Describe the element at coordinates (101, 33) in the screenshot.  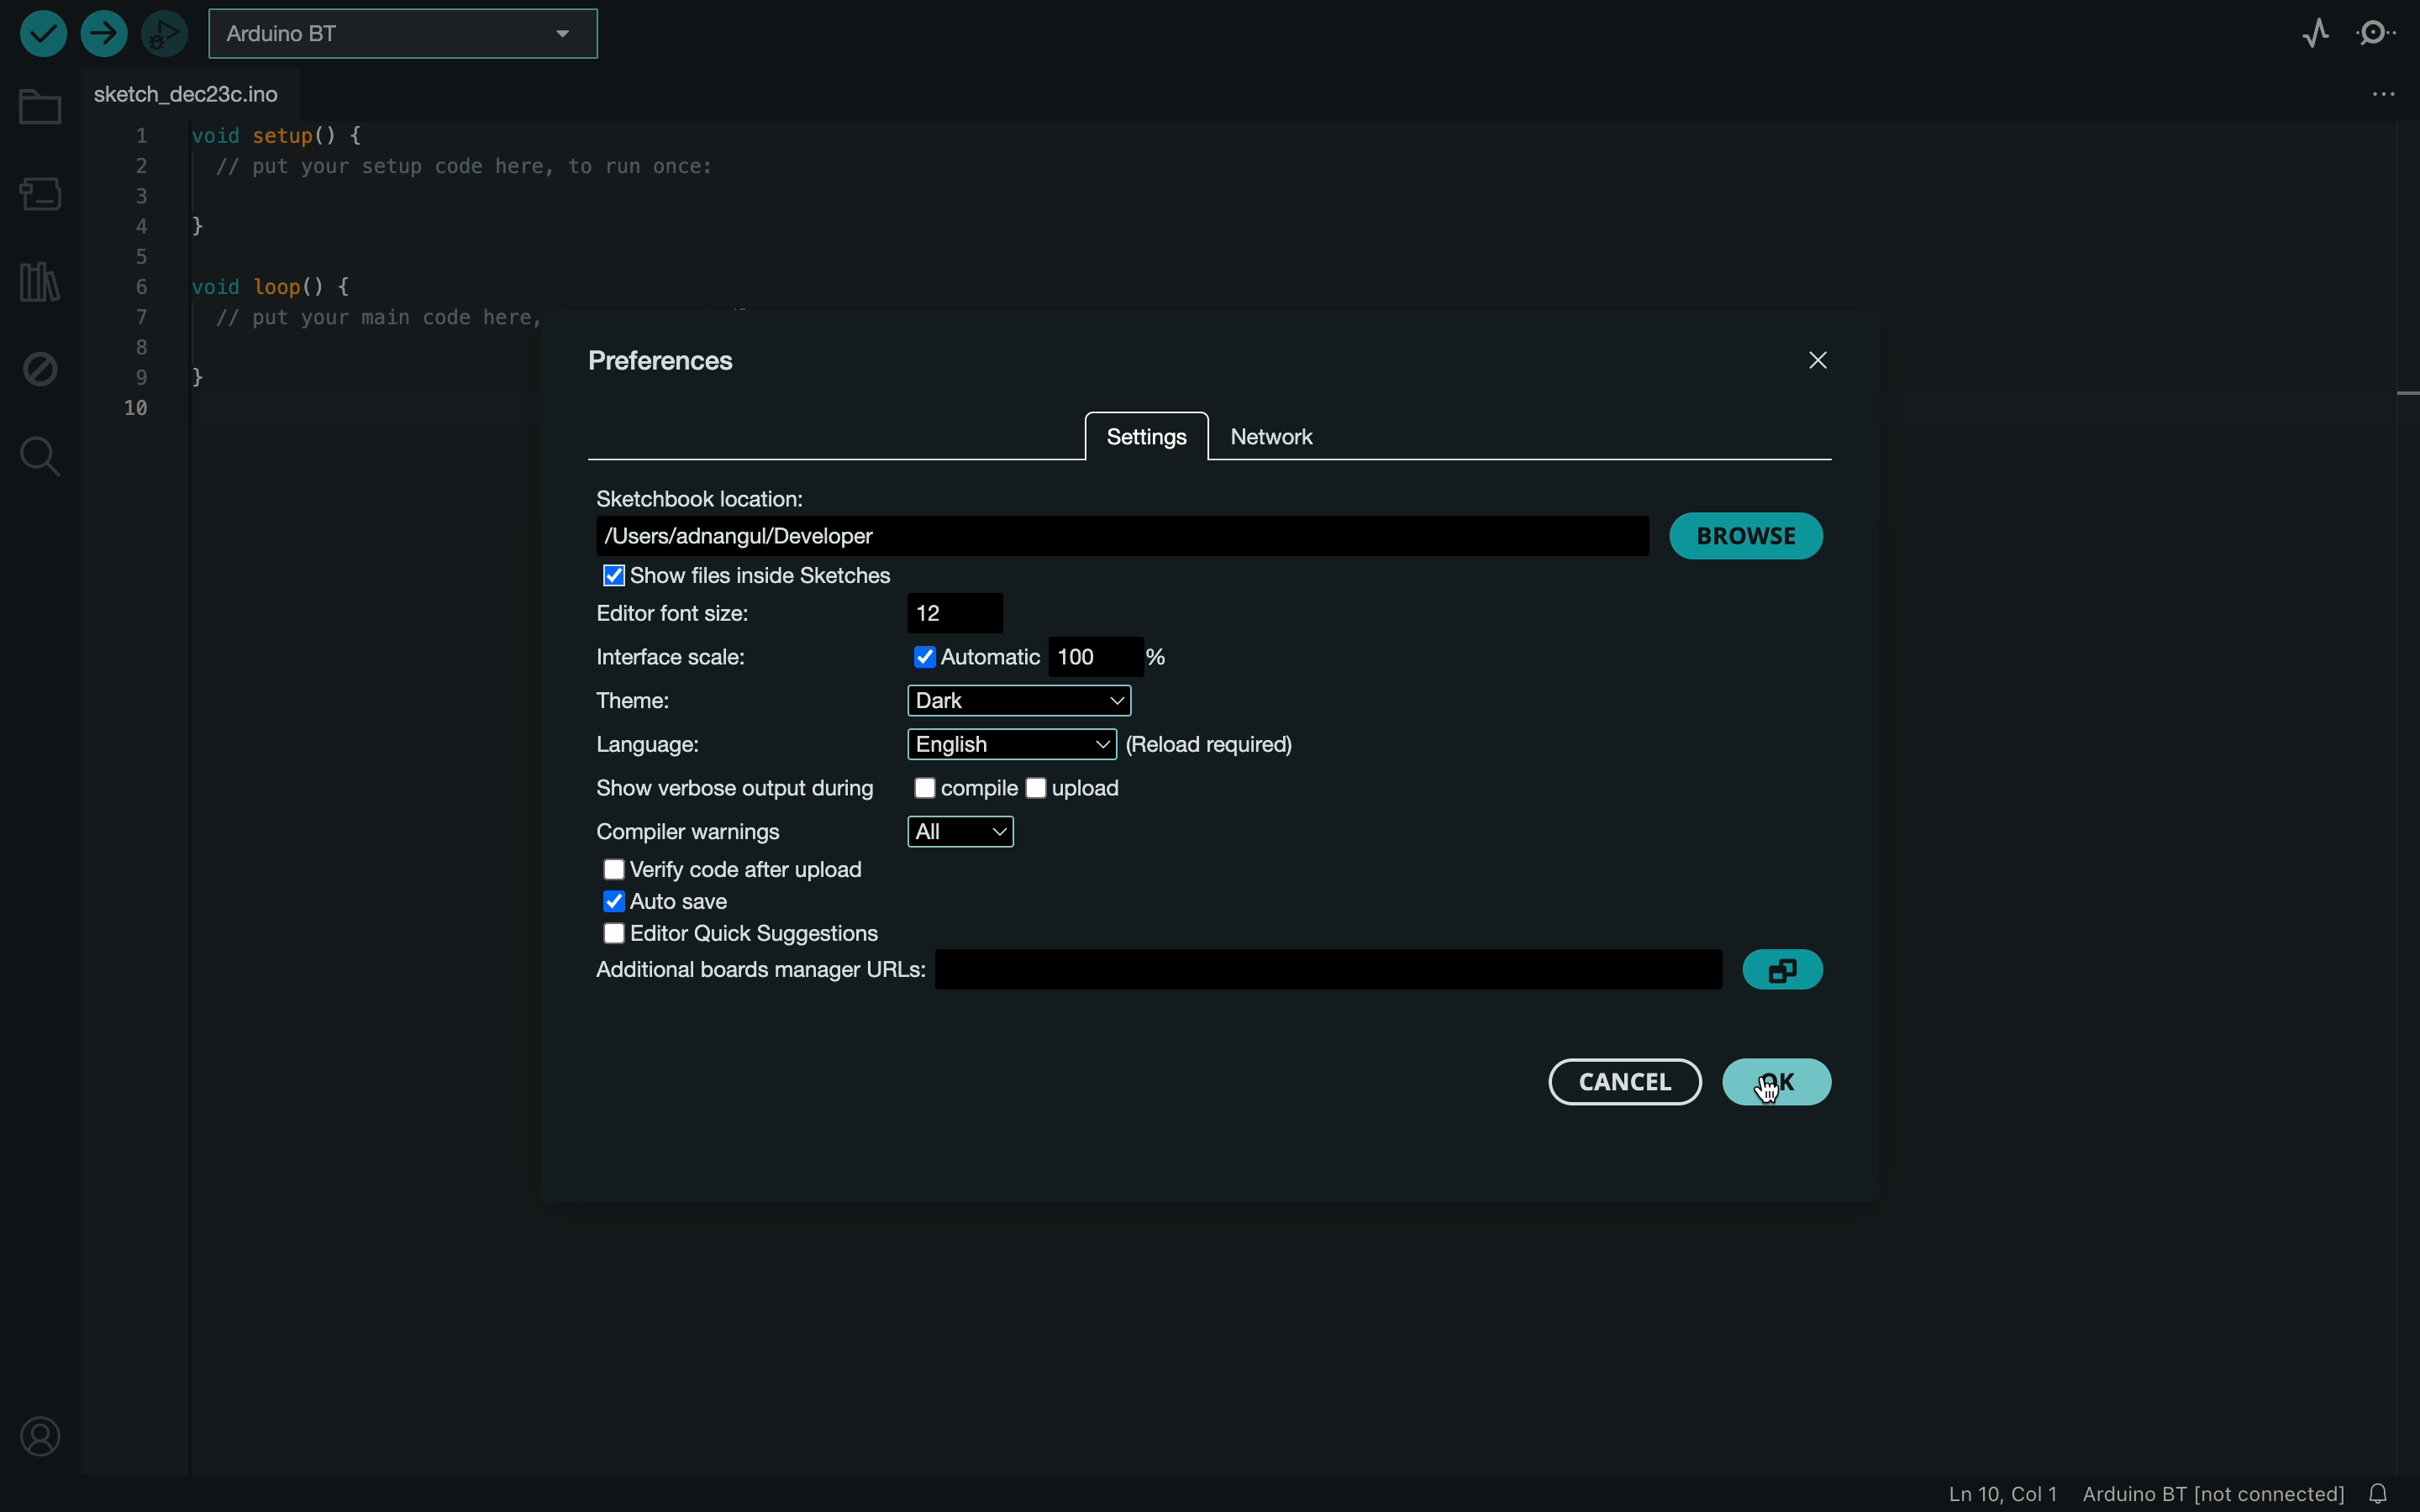
I see `upload` at that location.